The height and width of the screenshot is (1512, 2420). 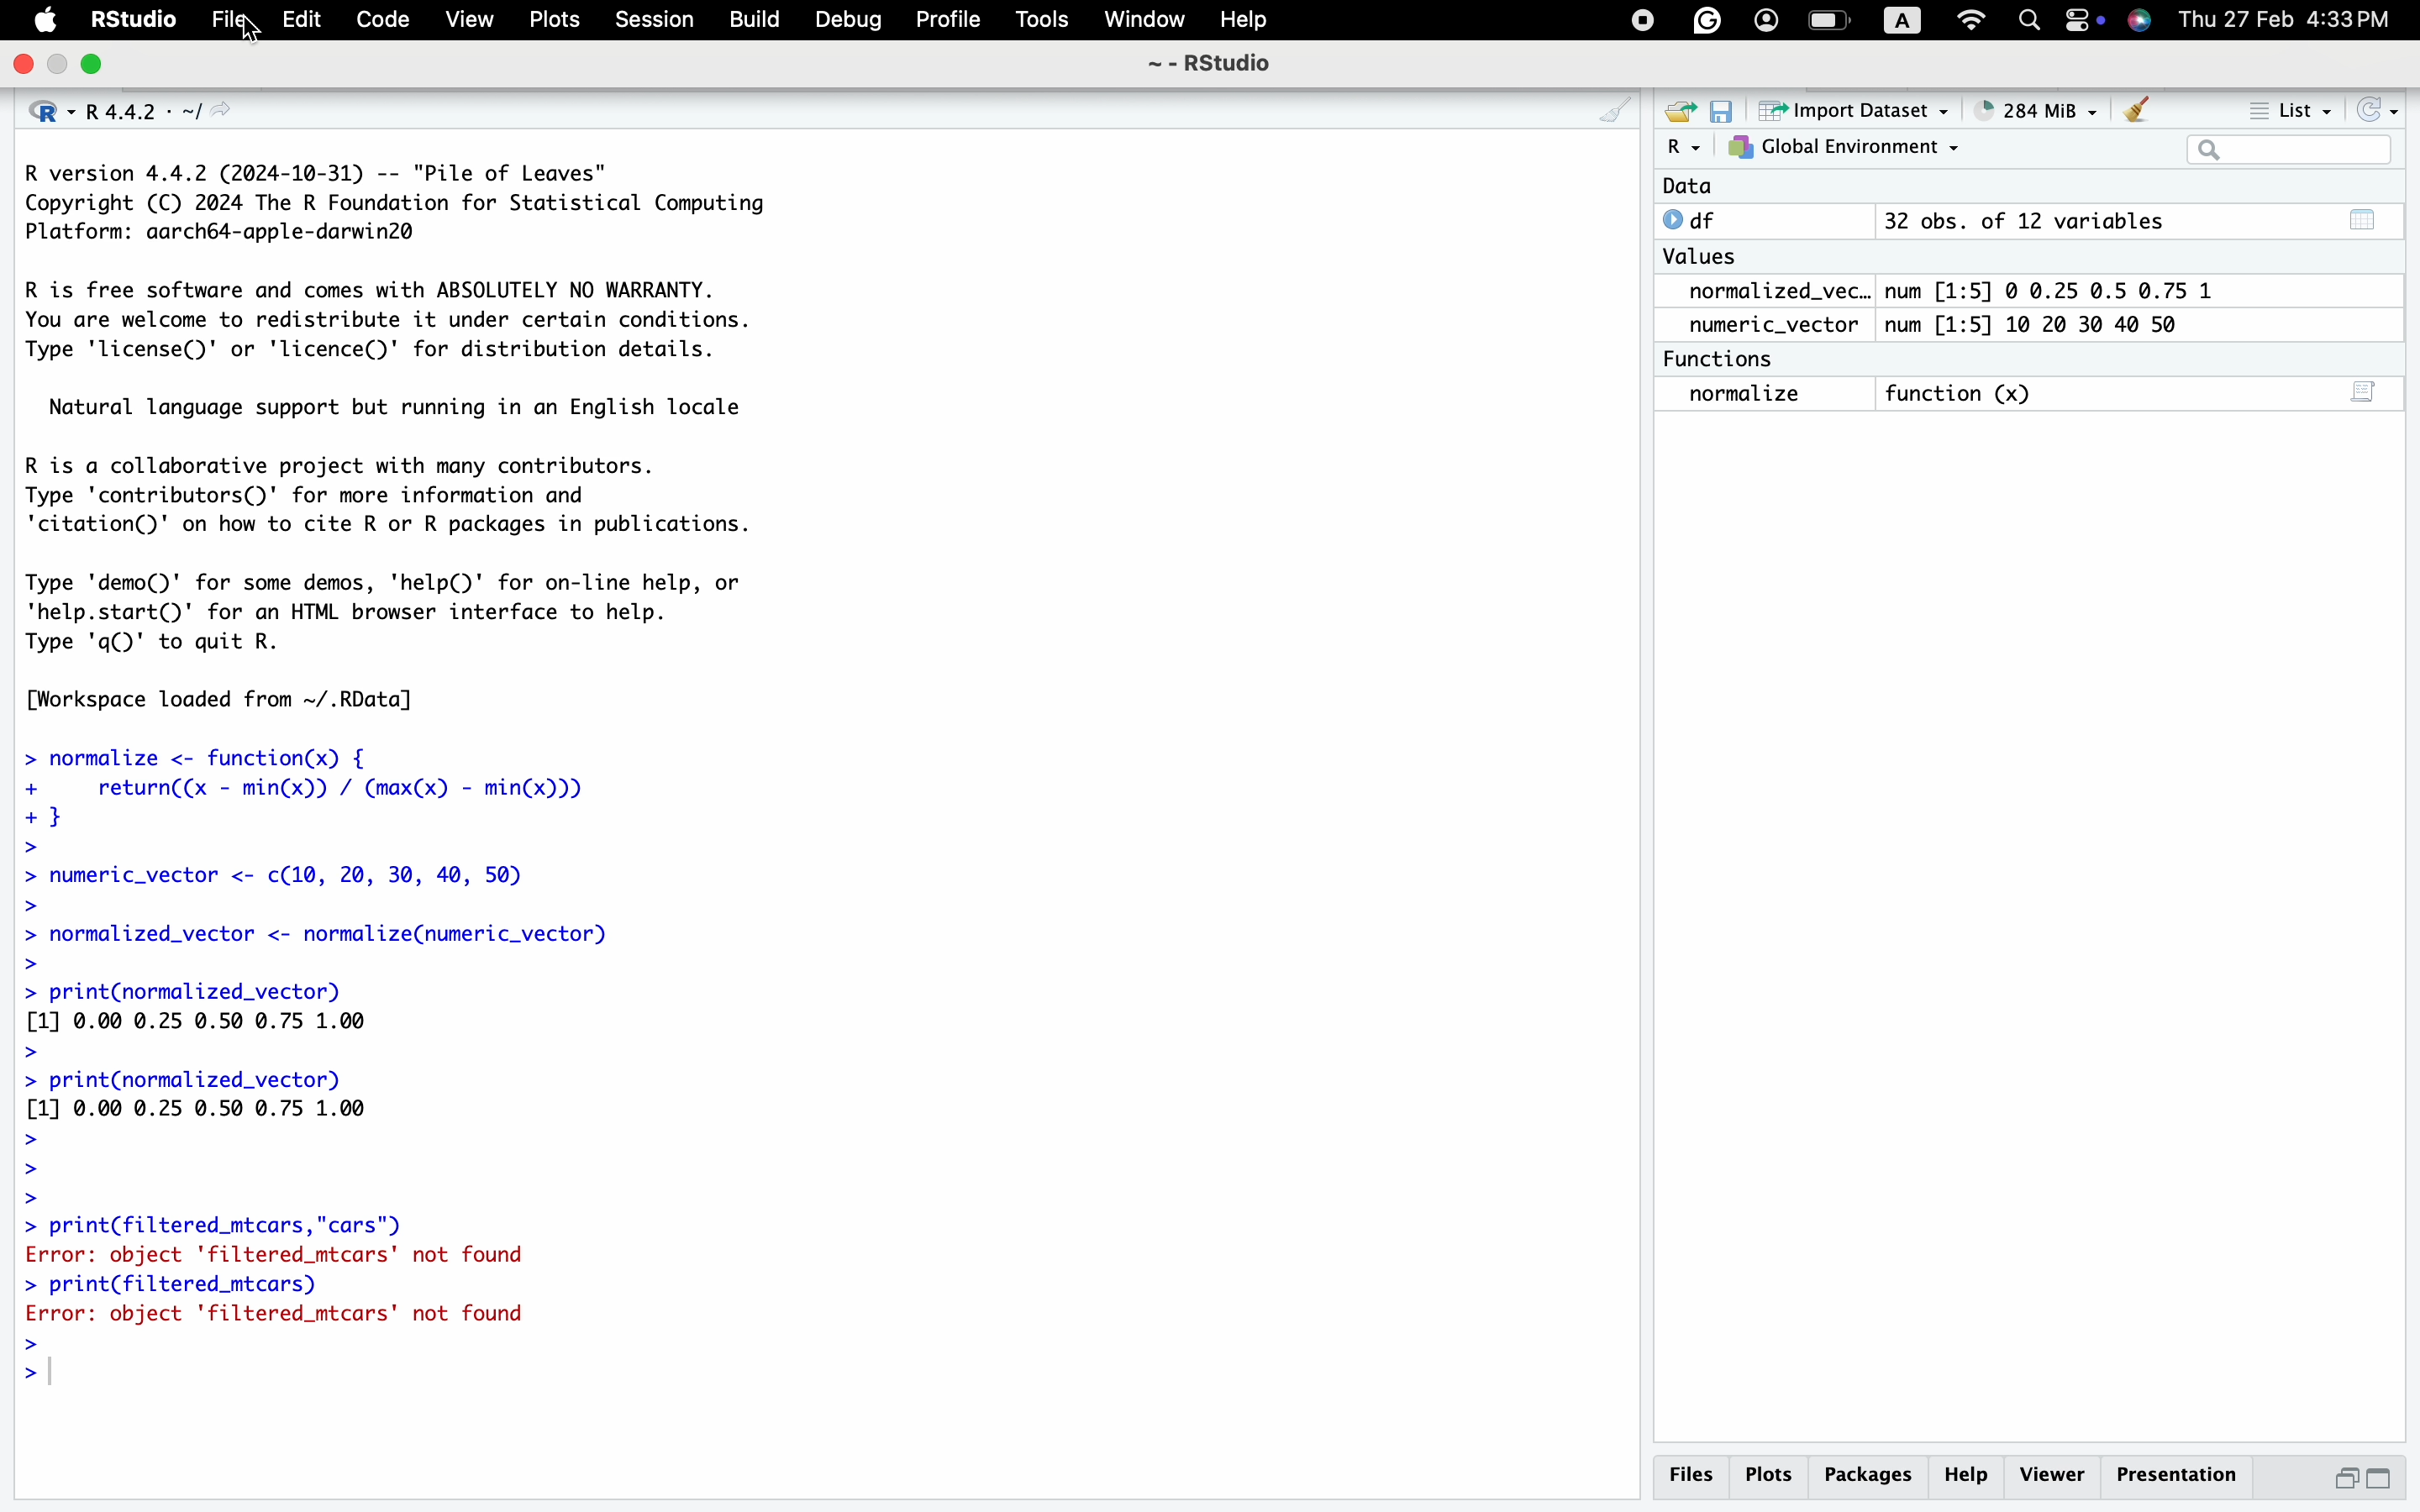 What do you see at coordinates (1781, 325) in the screenshot?
I see `numeric_vector` at bounding box center [1781, 325].